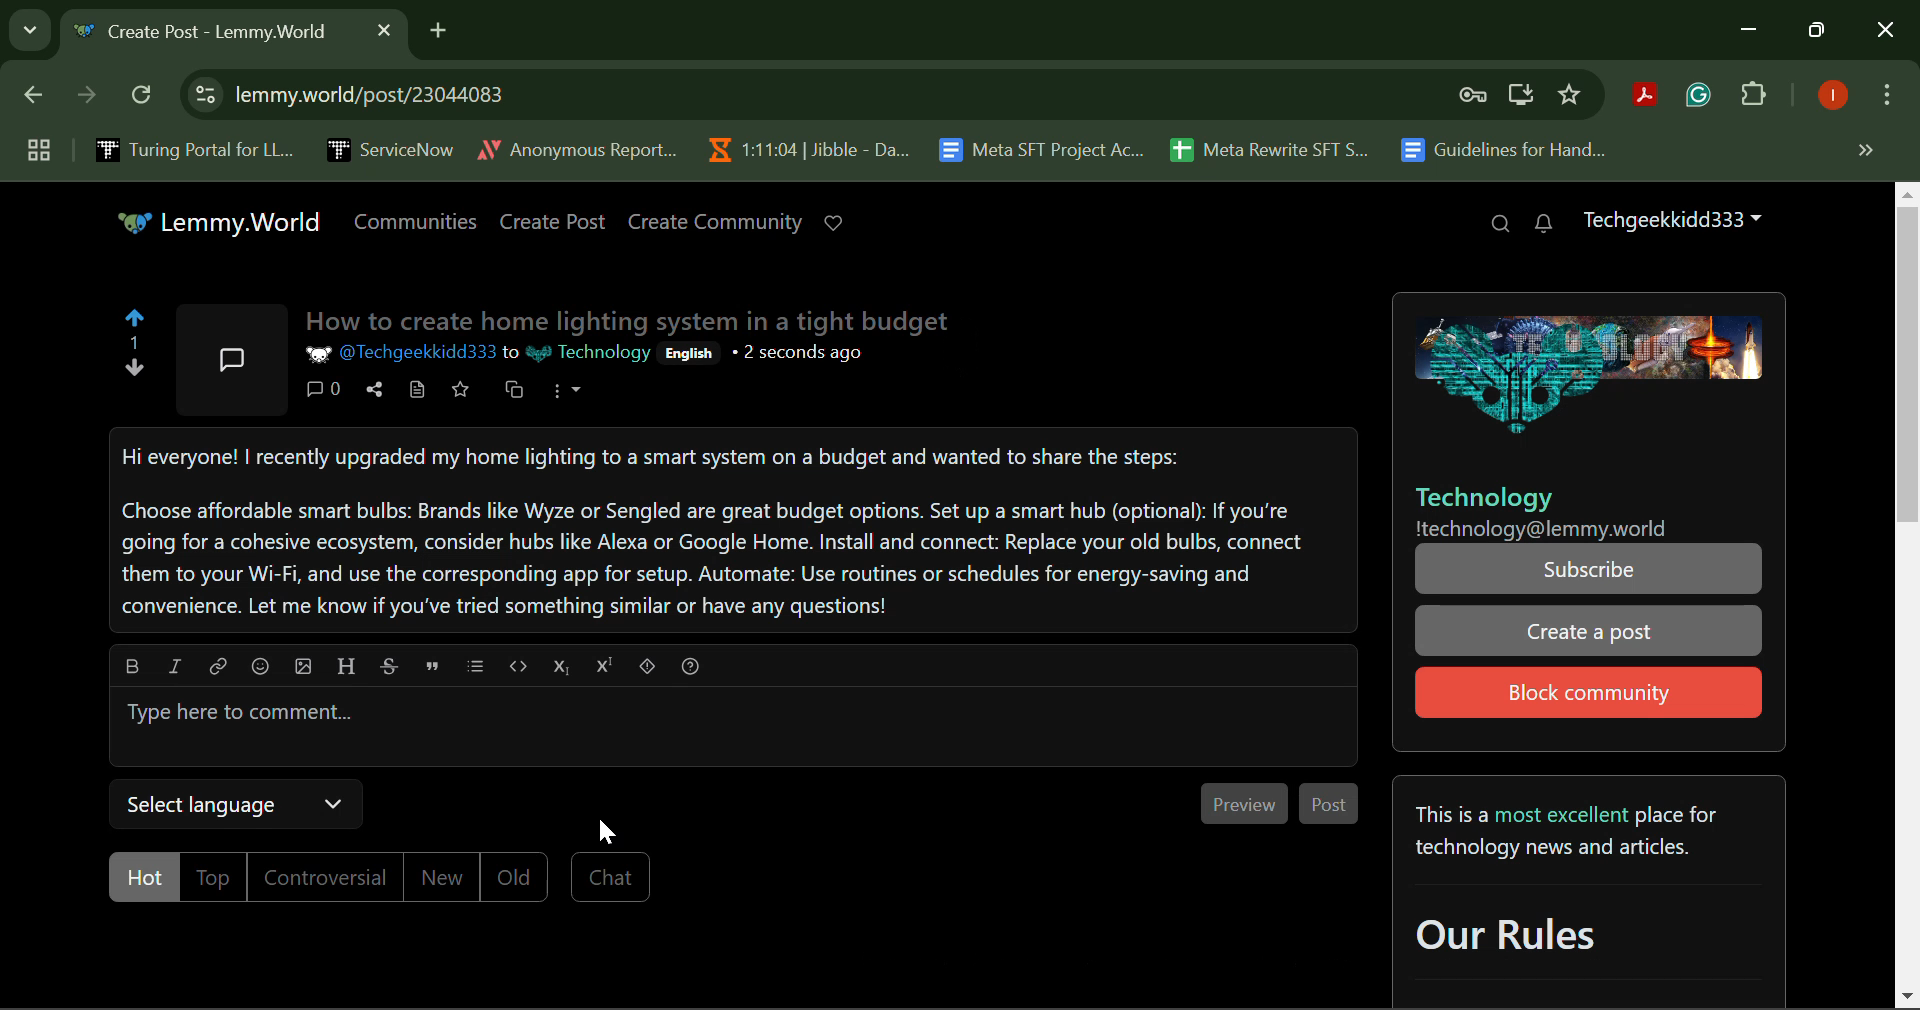 The height and width of the screenshot is (1010, 1920). I want to click on emoji, so click(260, 669).